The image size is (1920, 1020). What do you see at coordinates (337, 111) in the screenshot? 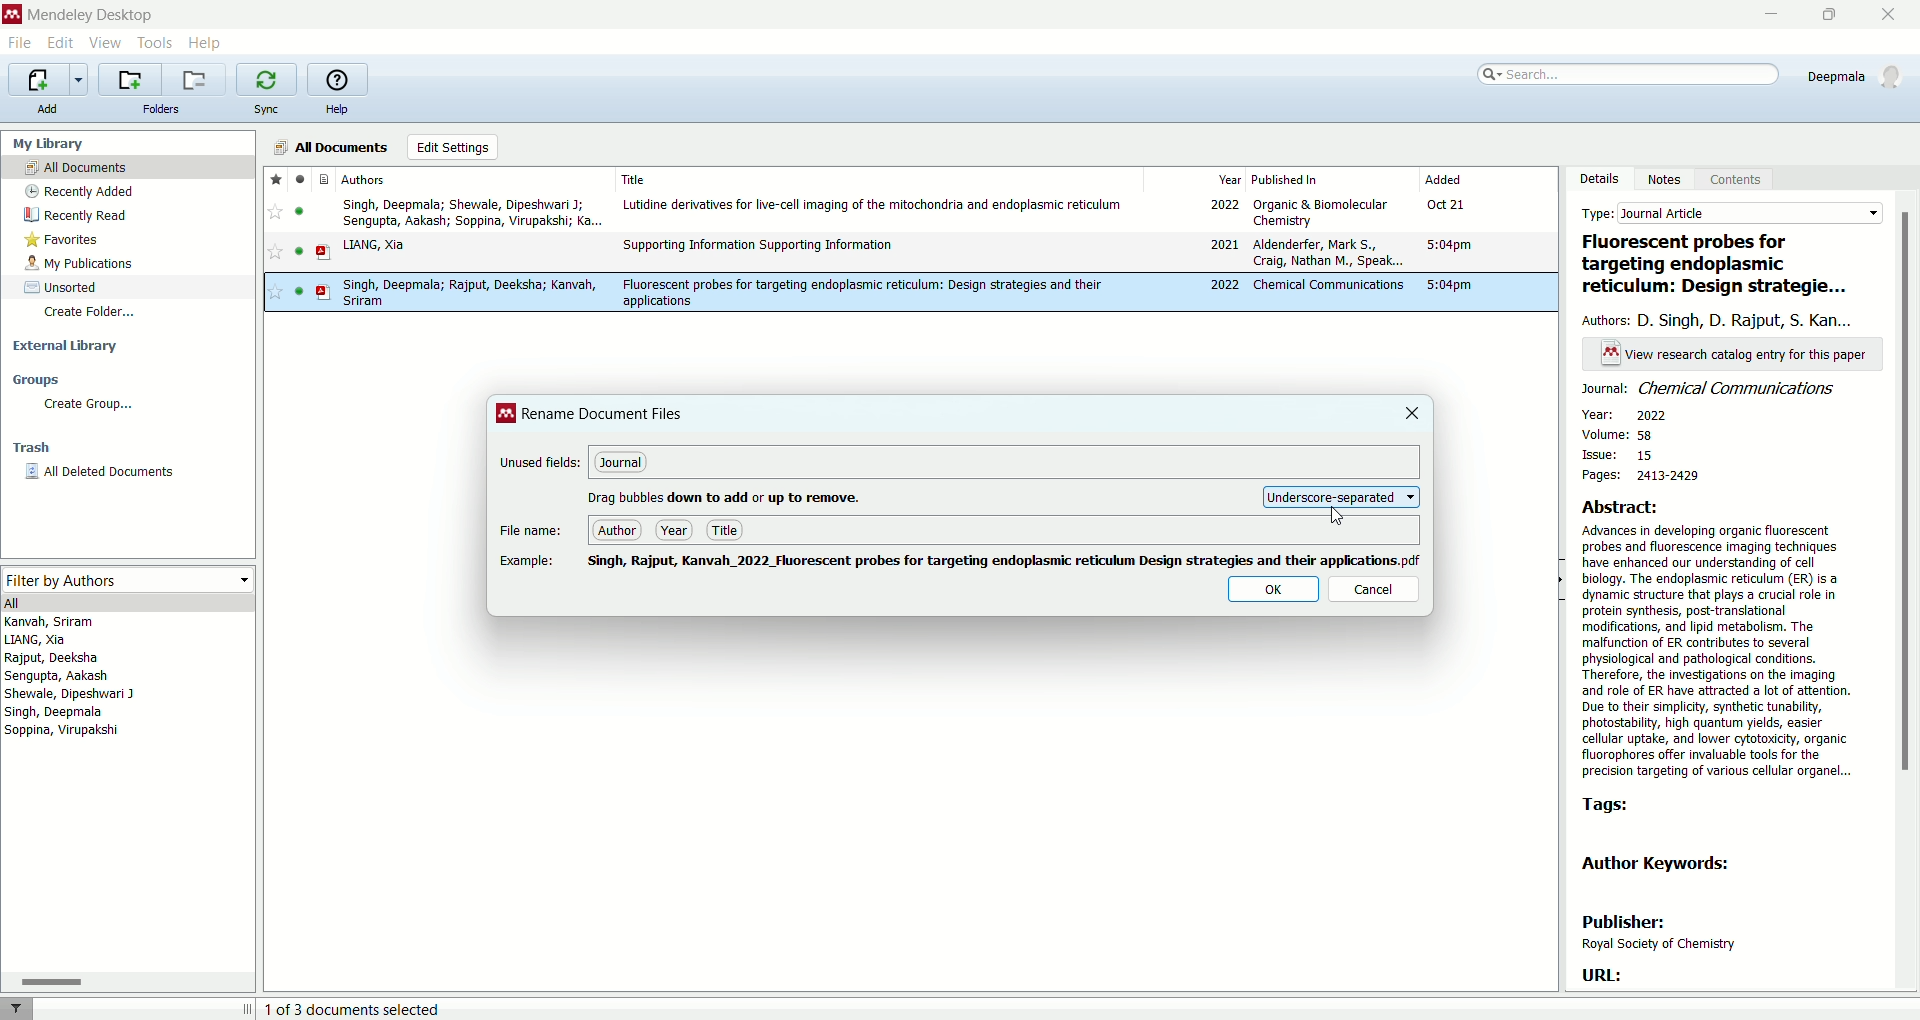
I see `help` at bounding box center [337, 111].